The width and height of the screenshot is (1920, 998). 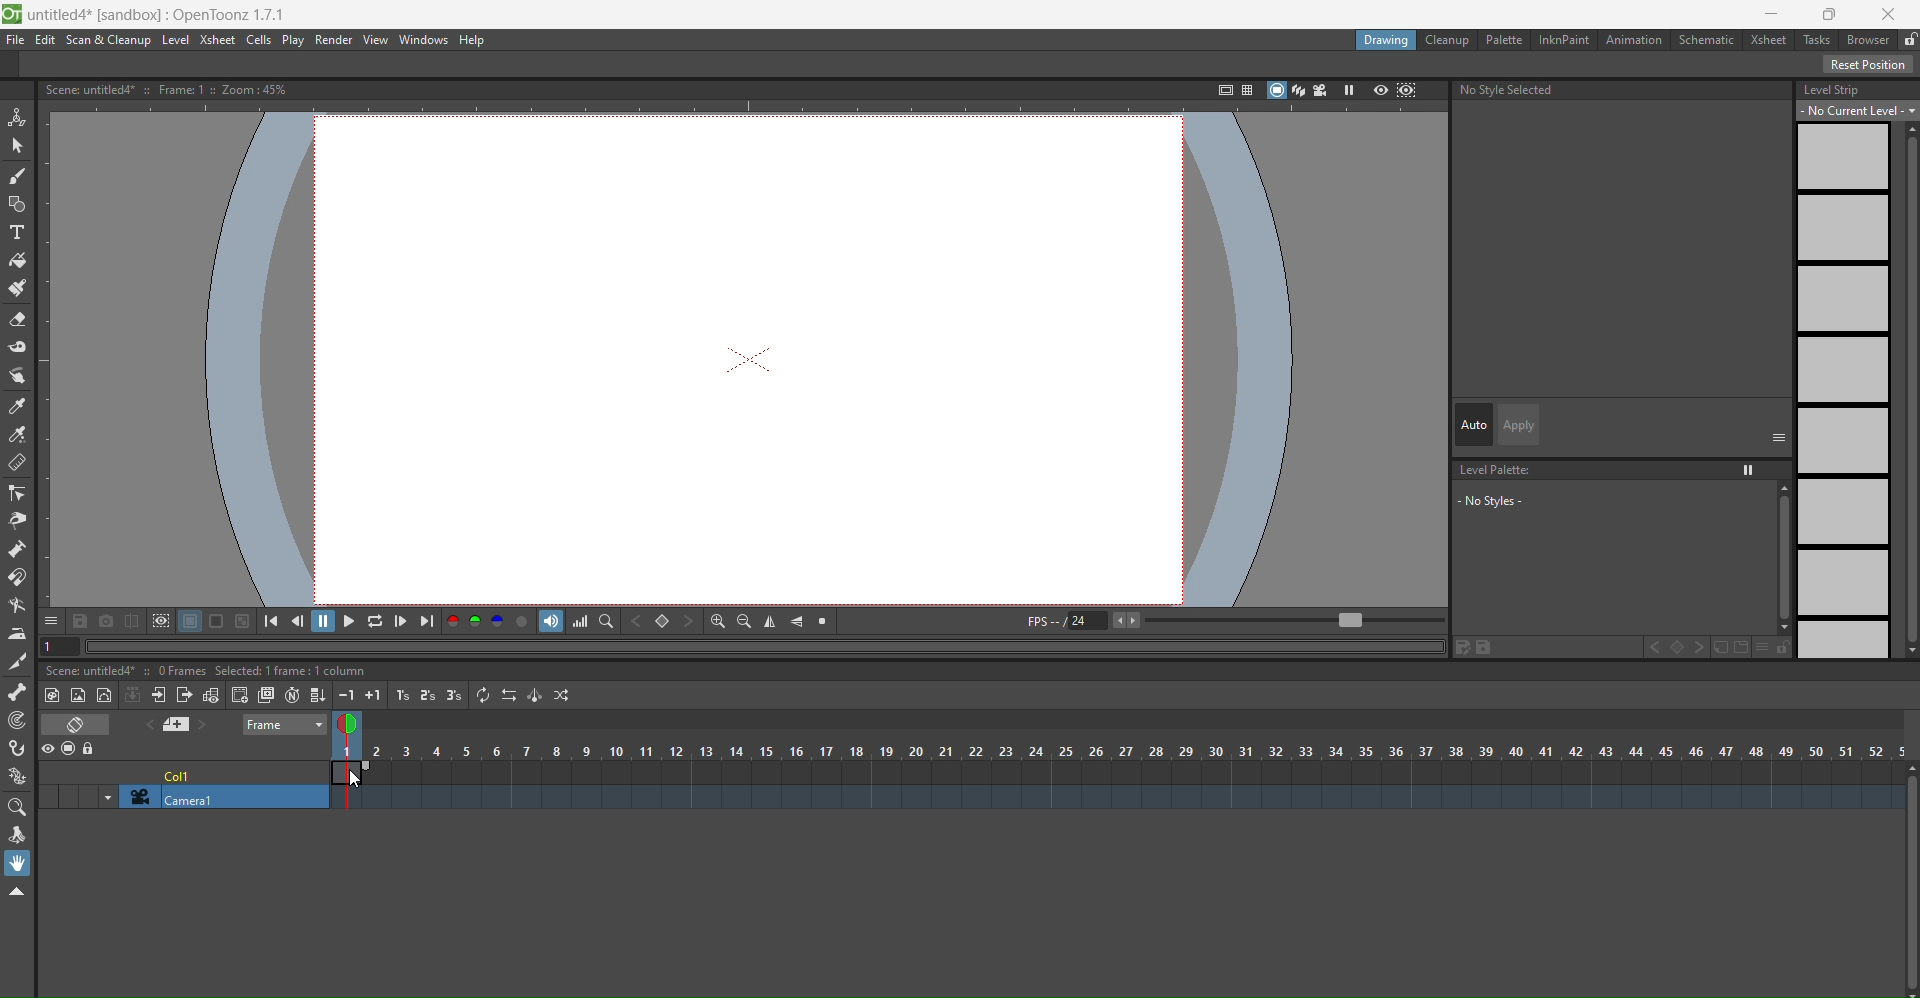 I want to click on histogram , so click(x=580, y=621).